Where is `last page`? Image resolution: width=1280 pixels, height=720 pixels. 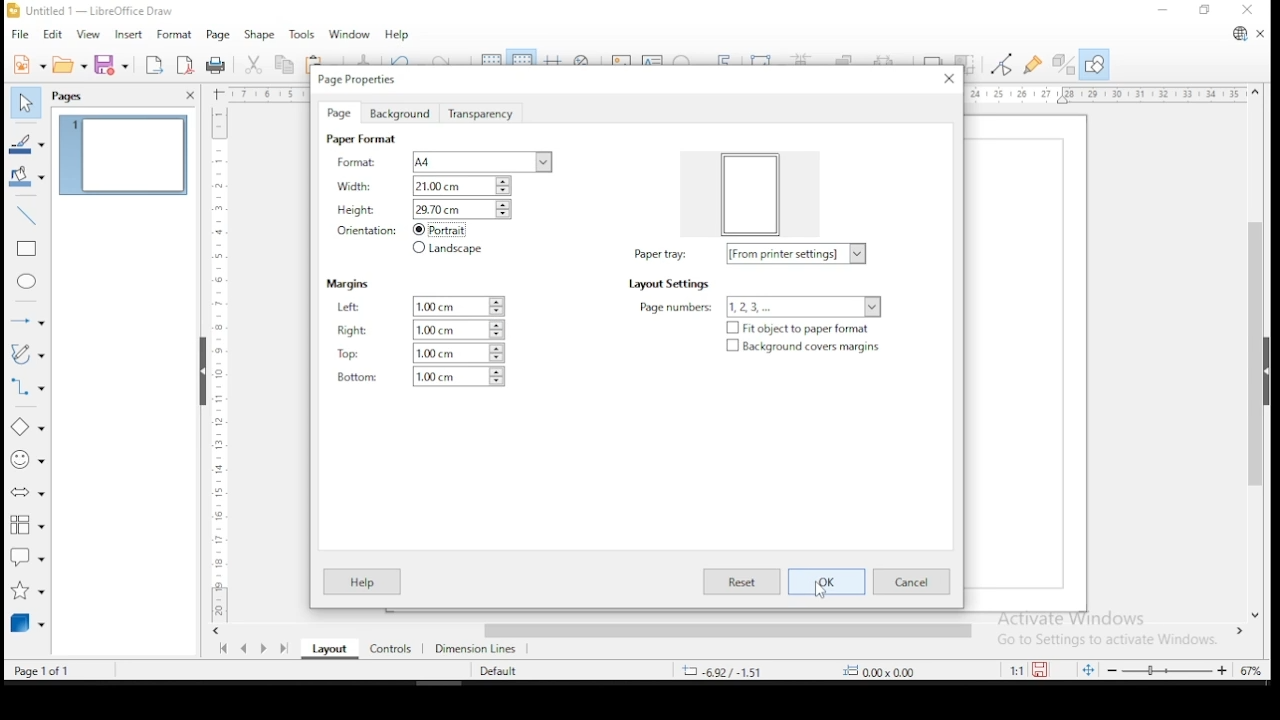 last page is located at coordinates (282, 650).